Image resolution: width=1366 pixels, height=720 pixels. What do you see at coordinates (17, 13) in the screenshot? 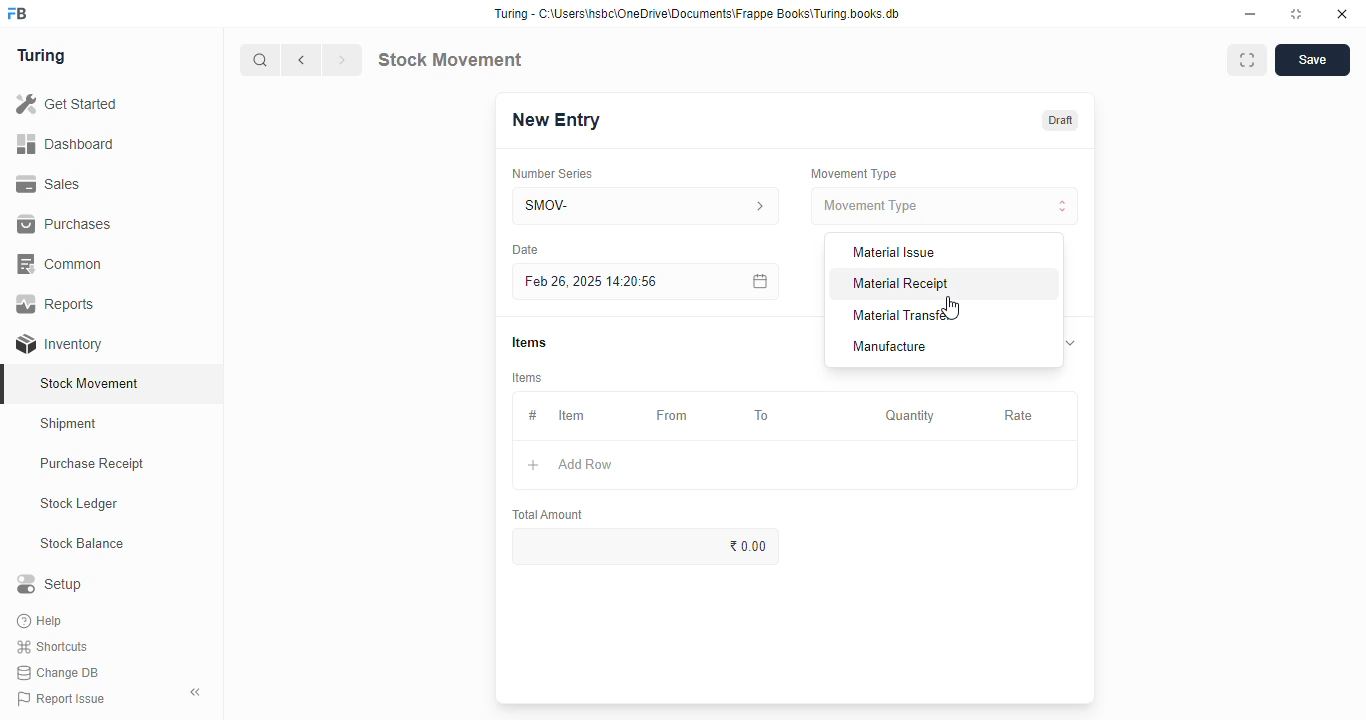
I see `FB-logo` at bounding box center [17, 13].